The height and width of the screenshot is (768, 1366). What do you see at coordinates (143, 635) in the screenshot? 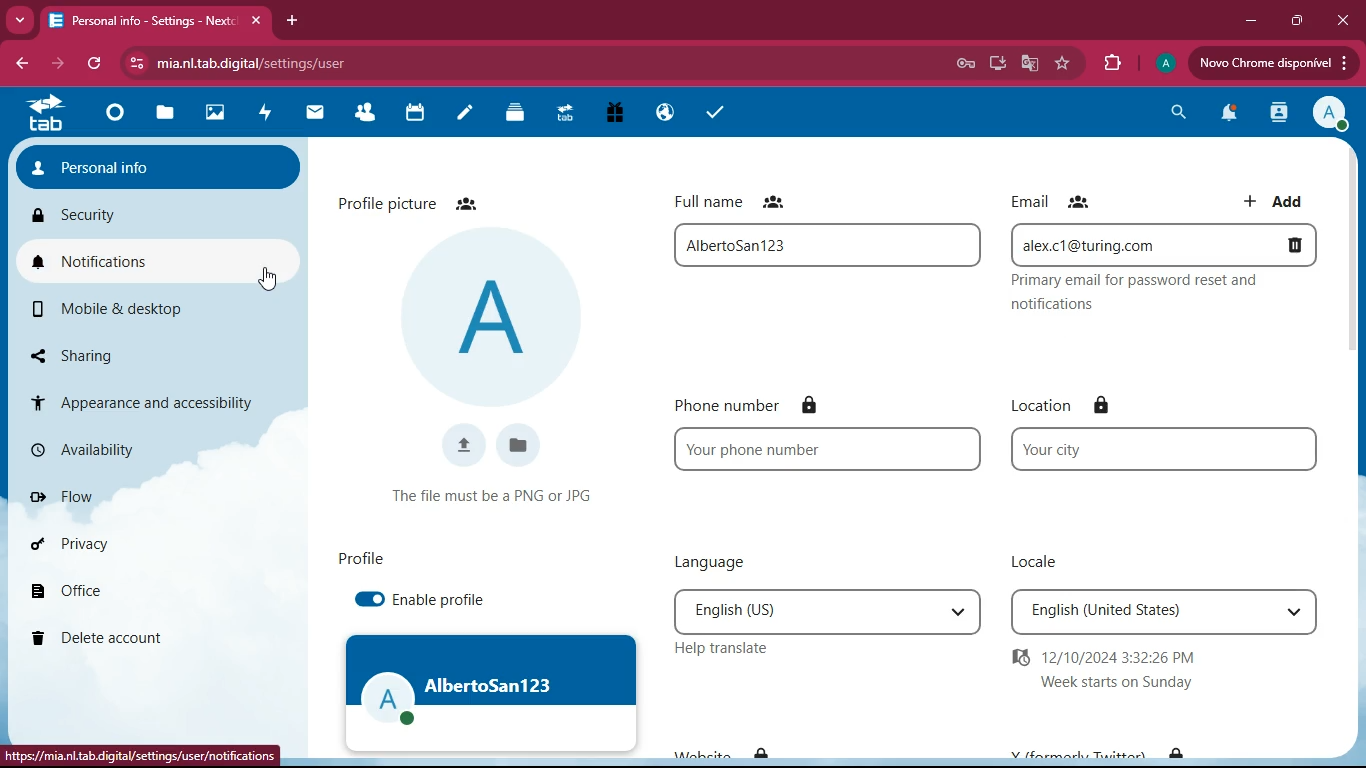
I see `delete account` at bounding box center [143, 635].